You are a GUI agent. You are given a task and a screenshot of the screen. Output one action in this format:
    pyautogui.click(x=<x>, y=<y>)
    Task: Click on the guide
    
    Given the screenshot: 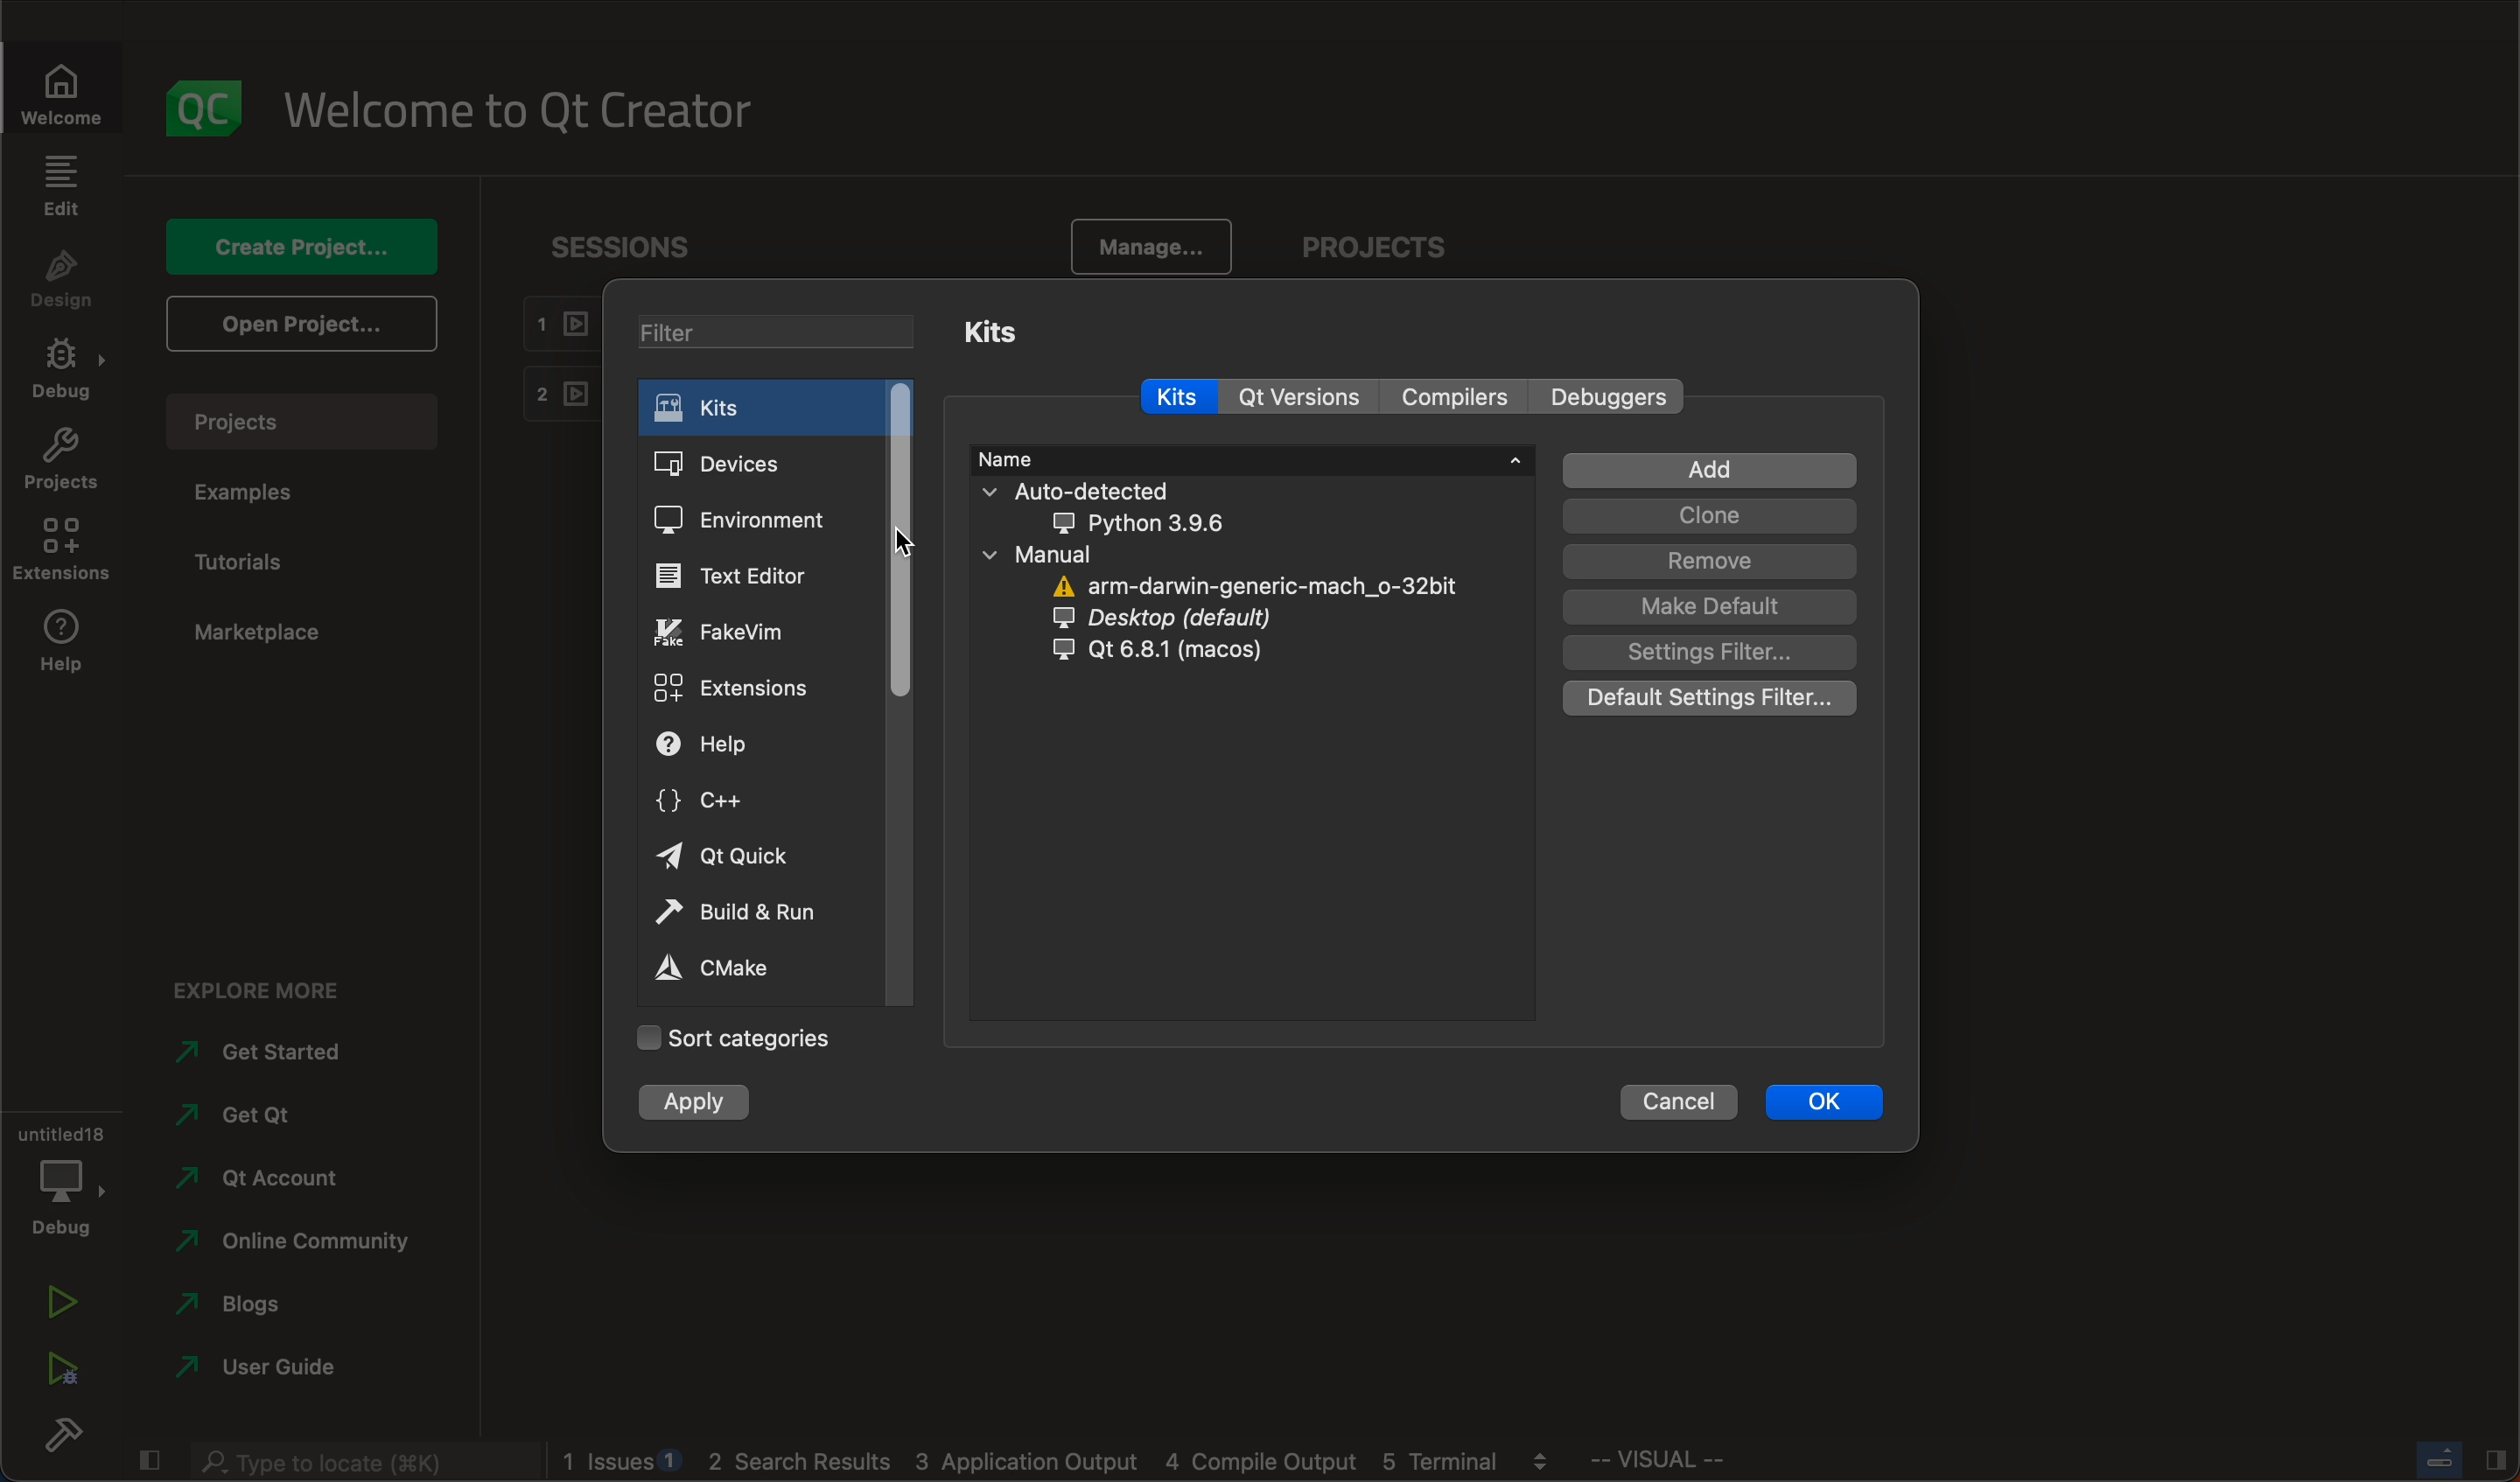 What is the action you would take?
    pyautogui.click(x=267, y=1364)
    